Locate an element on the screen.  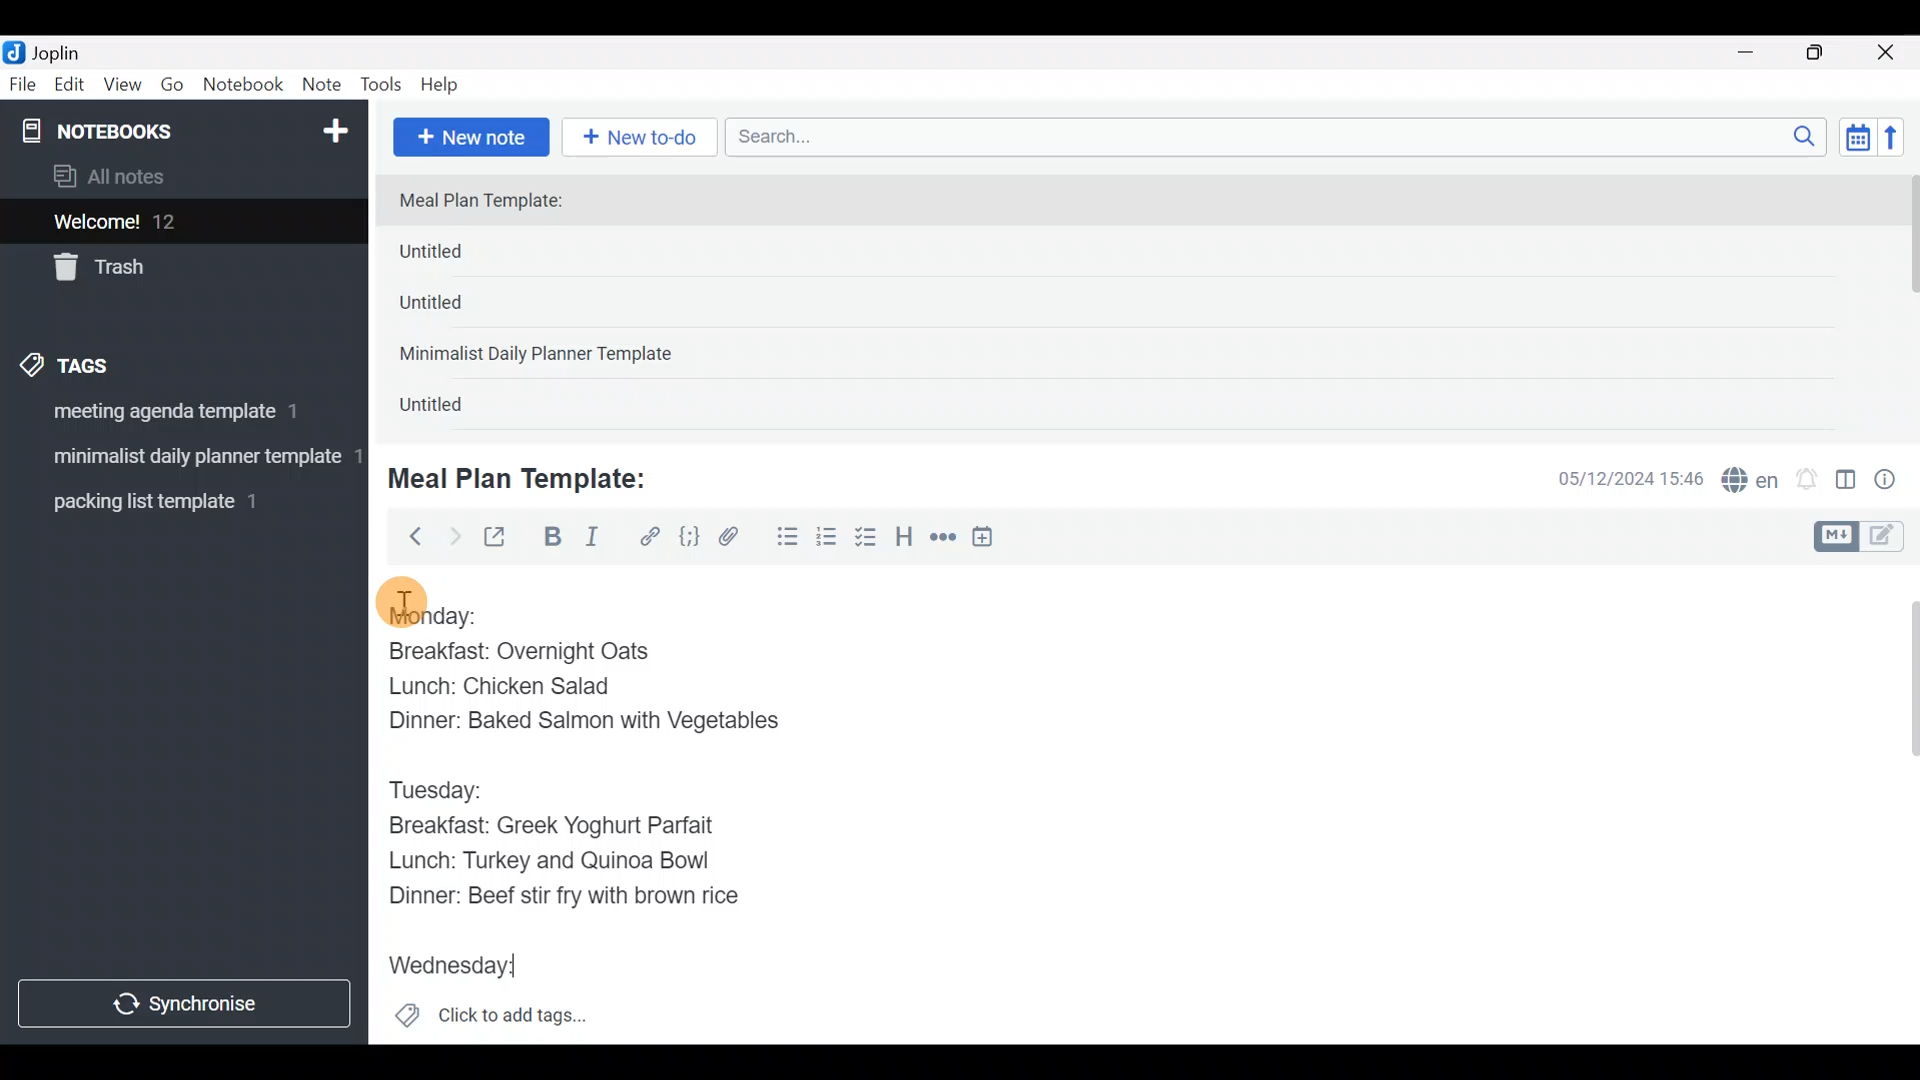
Lunch: Chicken Salad is located at coordinates (495, 687).